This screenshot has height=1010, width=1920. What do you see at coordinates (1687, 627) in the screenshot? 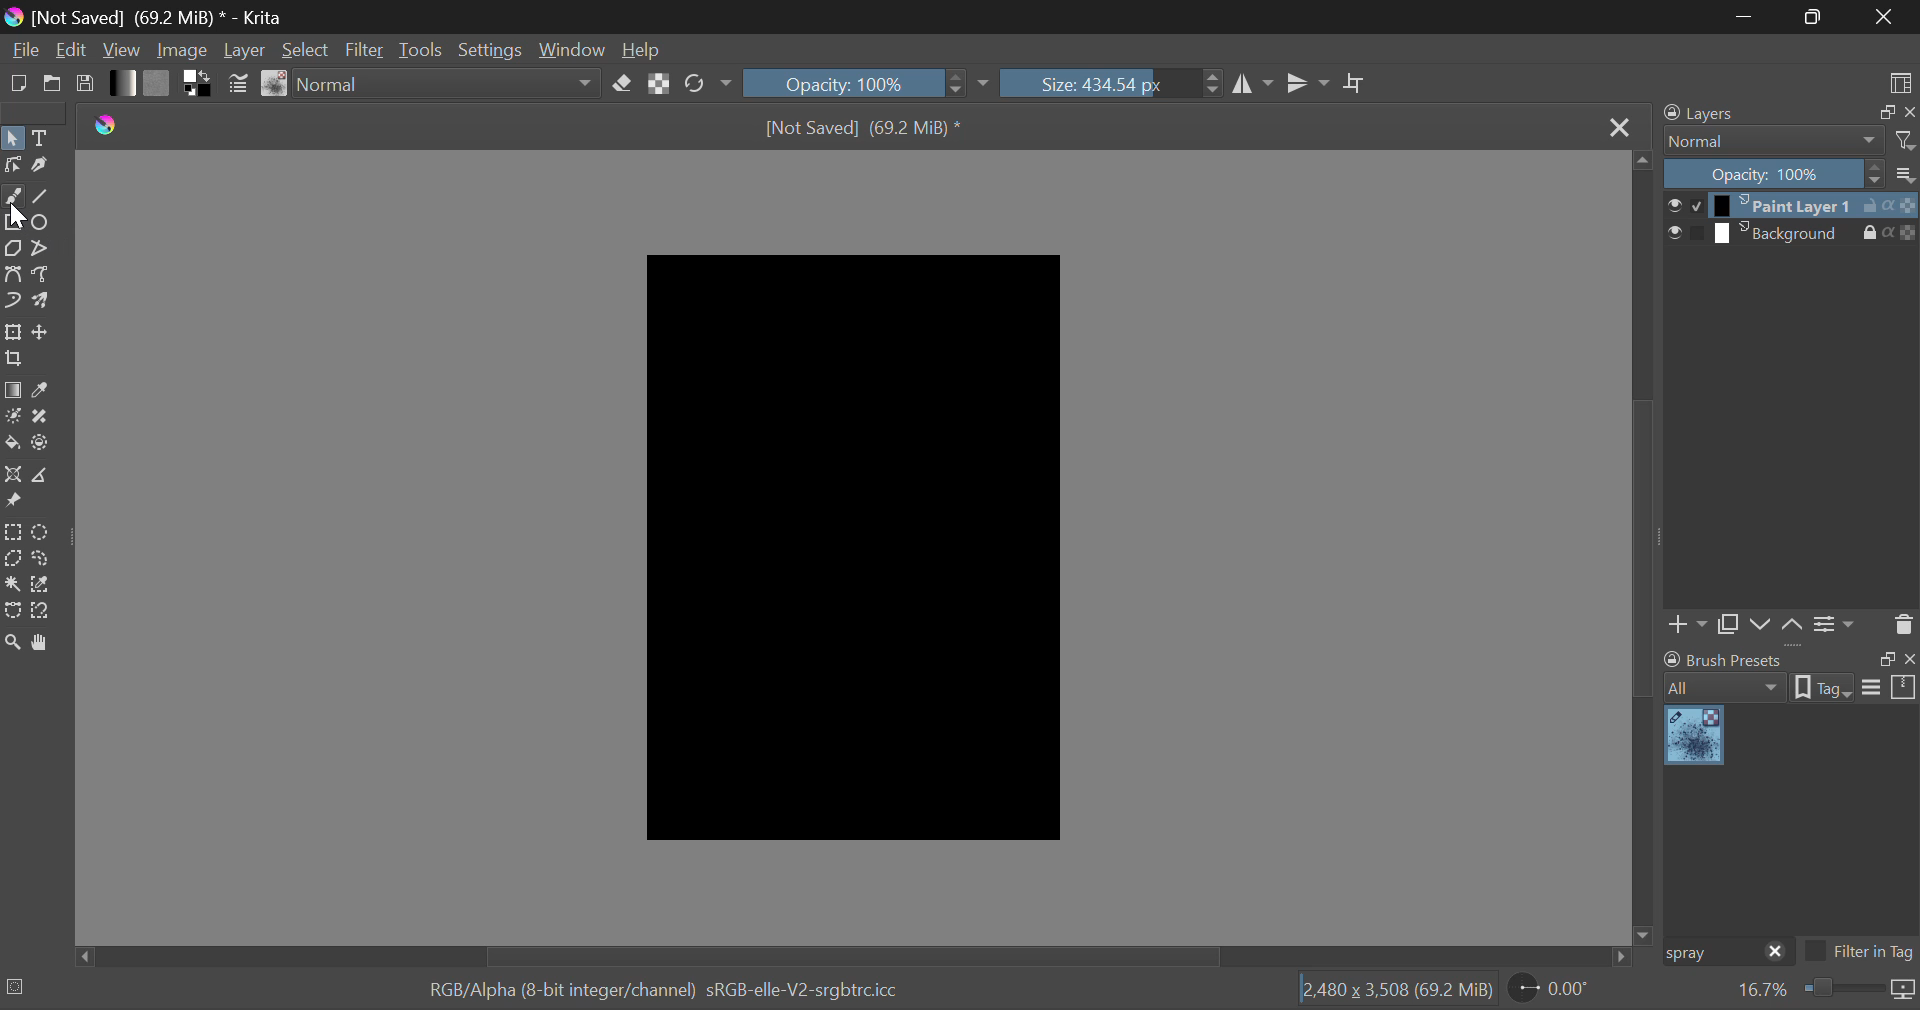
I see `Add Layer` at bounding box center [1687, 627].